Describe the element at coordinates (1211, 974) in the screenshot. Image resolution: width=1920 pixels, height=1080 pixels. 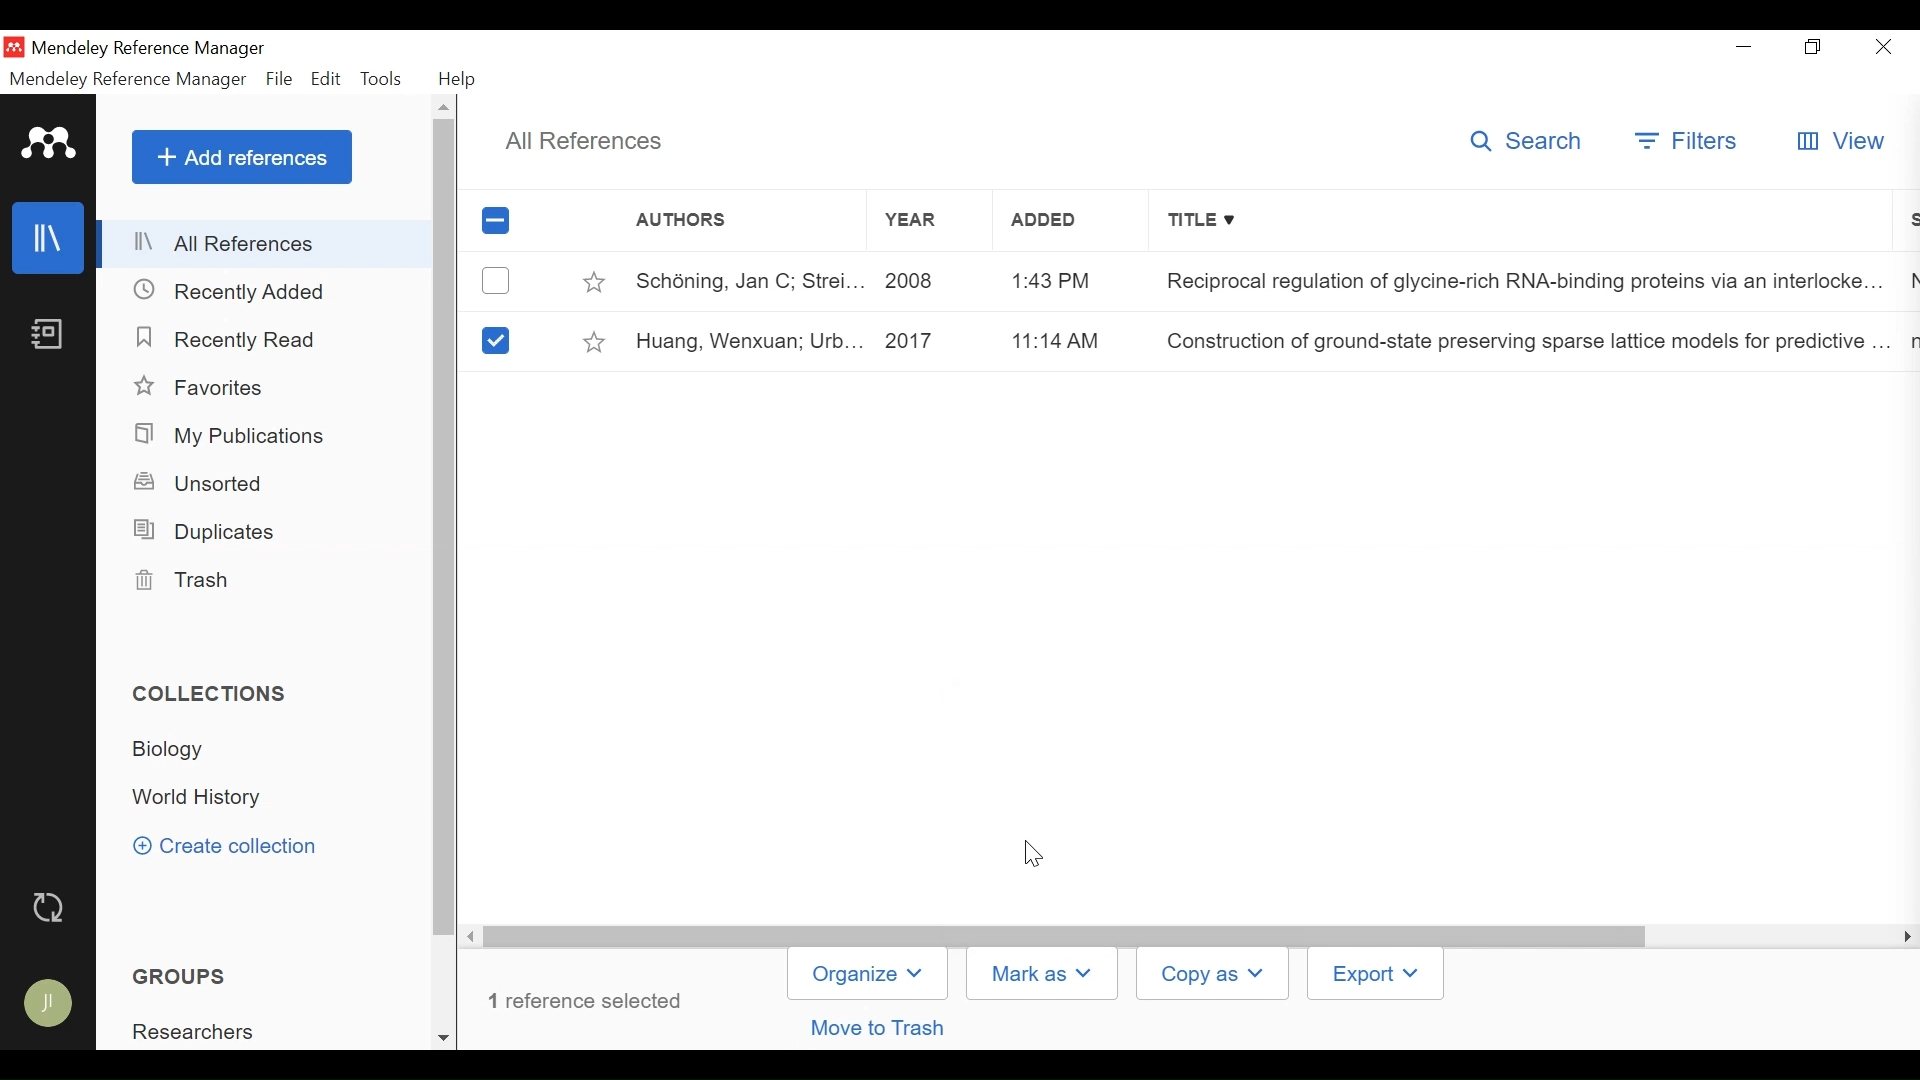
I see `Copy As` at that location.